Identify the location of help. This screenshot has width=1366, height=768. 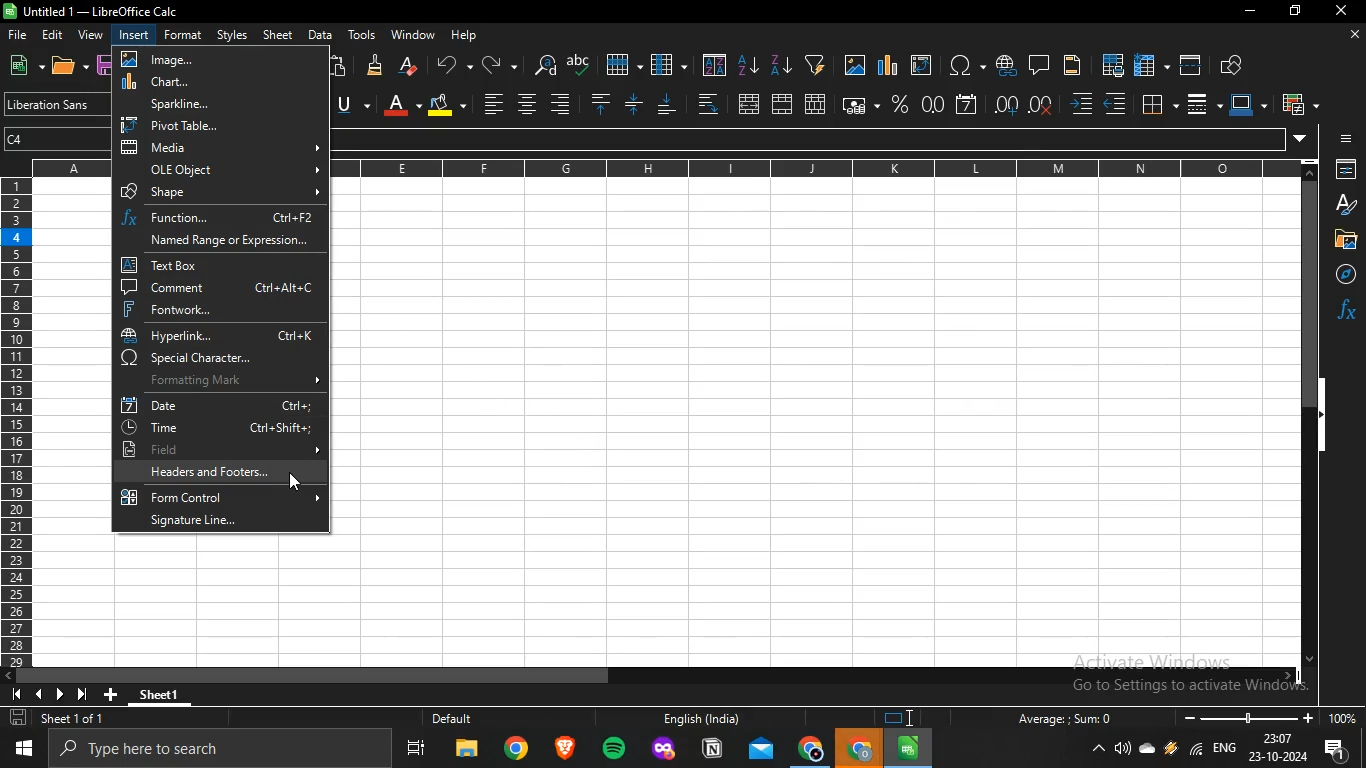
(467, 36).